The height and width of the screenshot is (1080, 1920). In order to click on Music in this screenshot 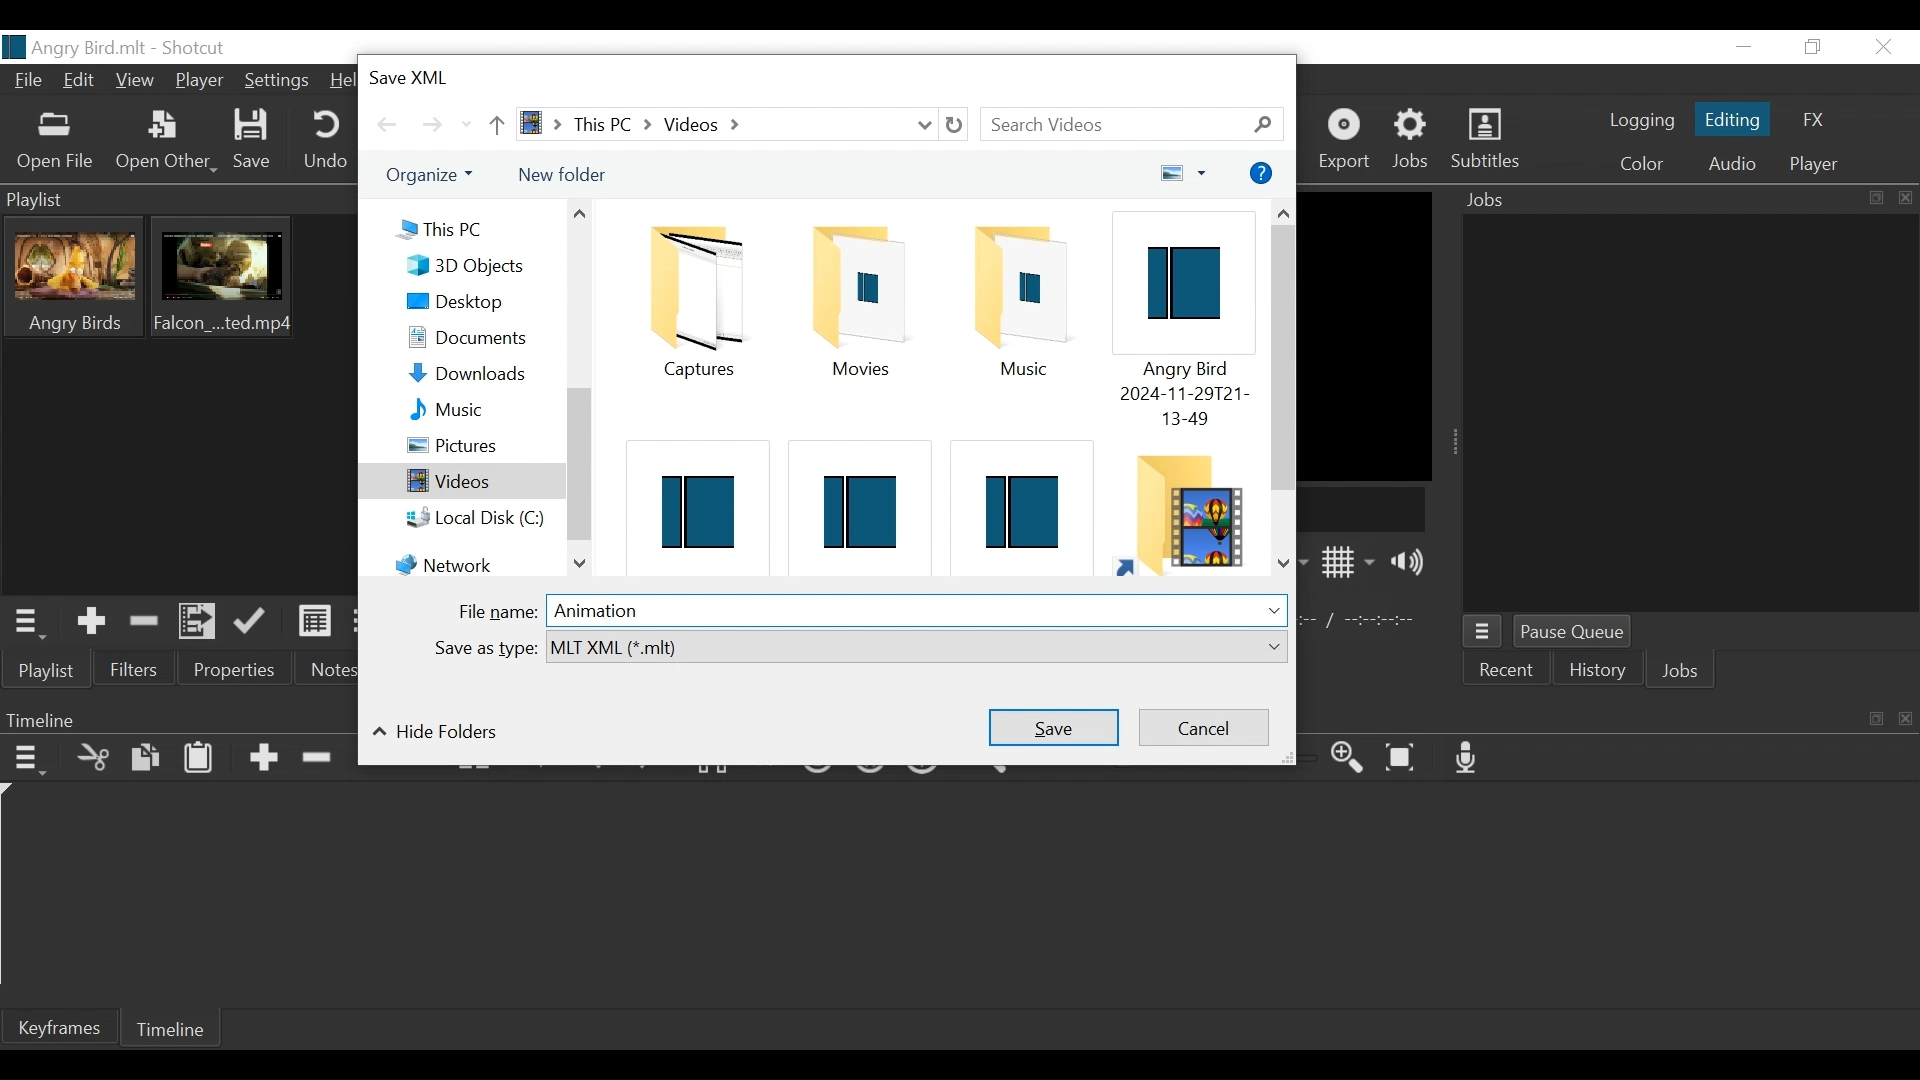, I will do `click(482, 409)`.